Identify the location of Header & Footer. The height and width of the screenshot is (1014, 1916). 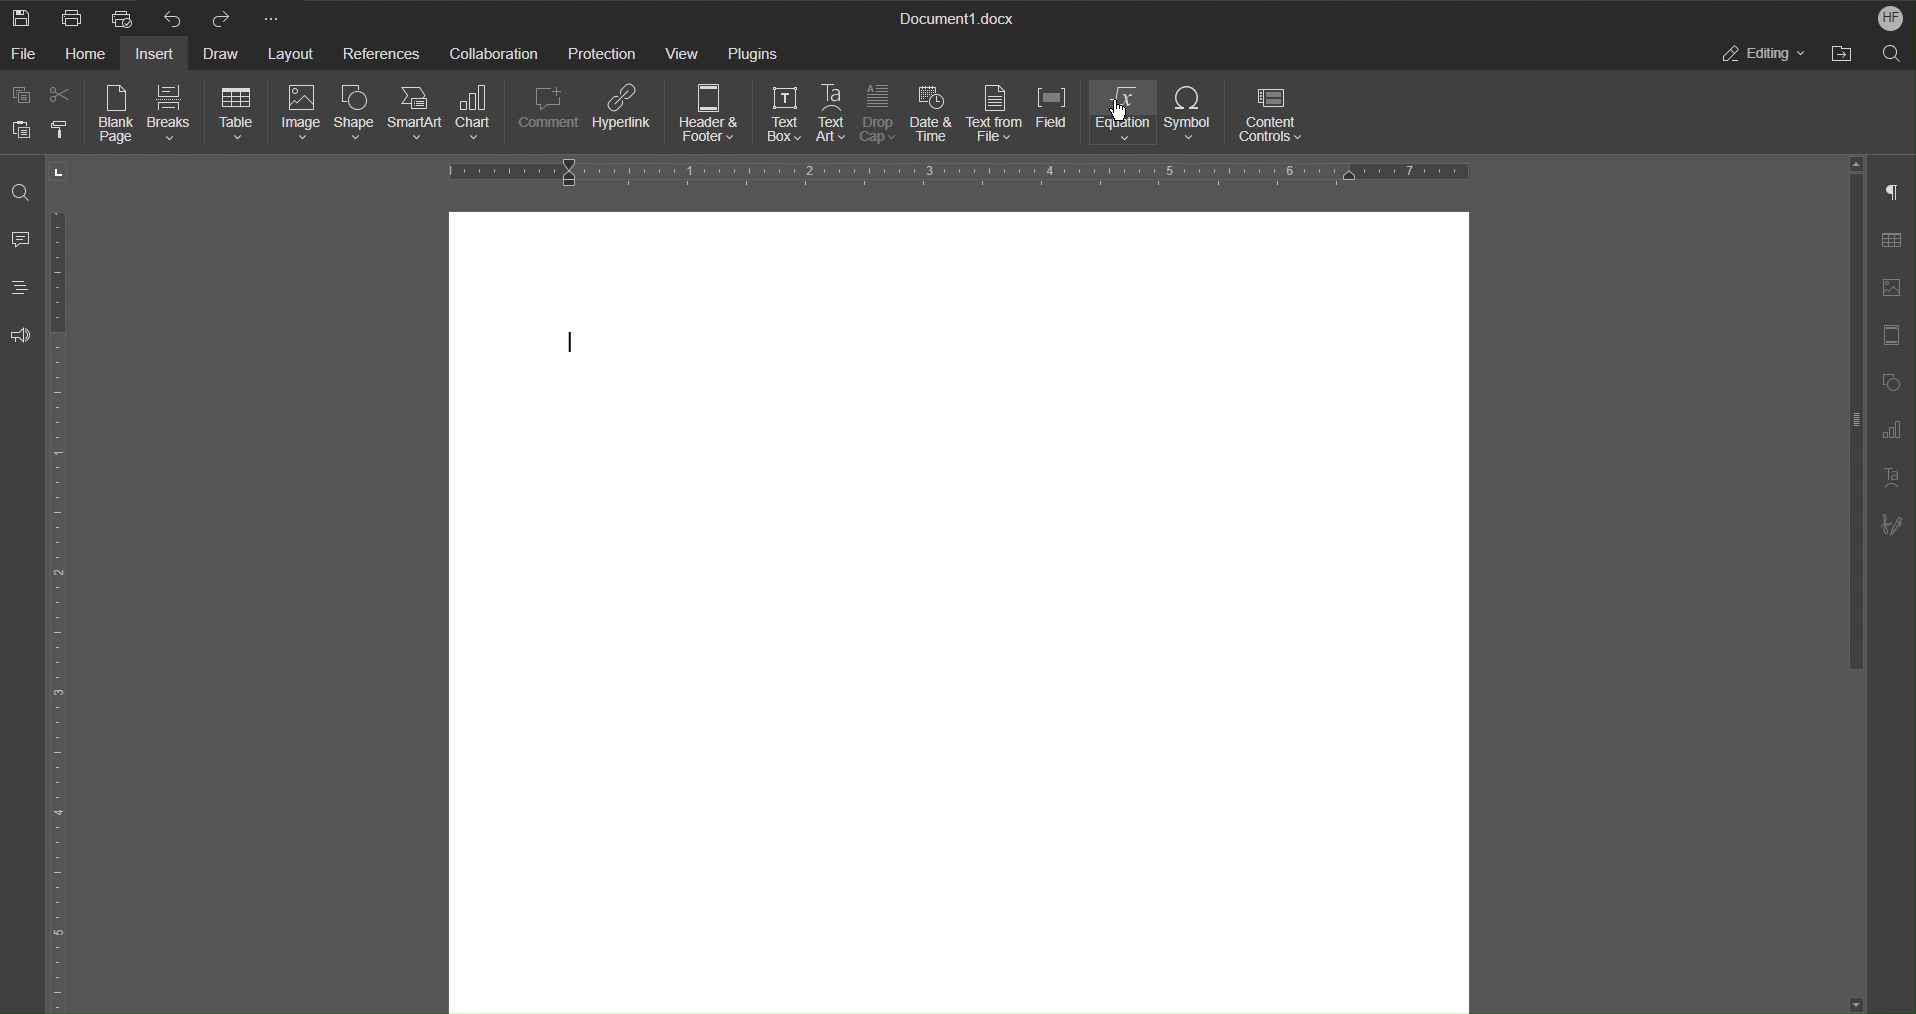
(710, 114).